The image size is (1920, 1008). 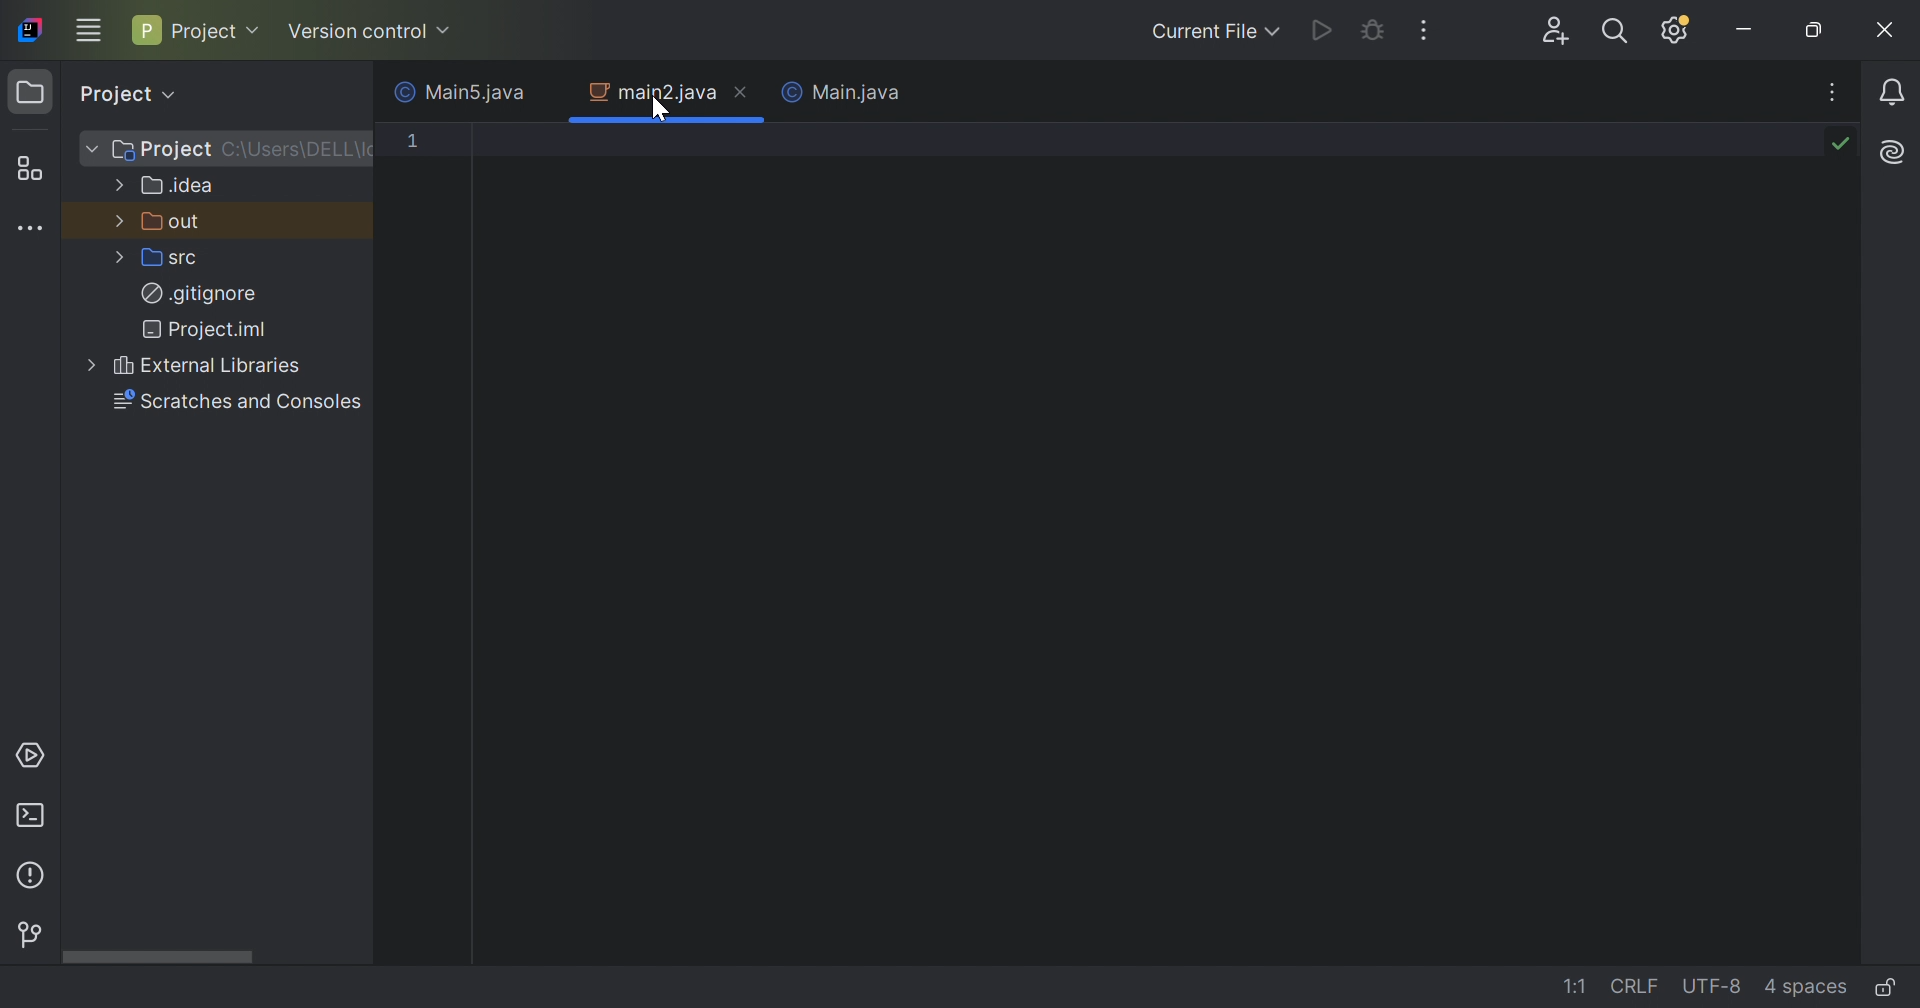 I want to click on Main menu, so click(x=85, y=32).